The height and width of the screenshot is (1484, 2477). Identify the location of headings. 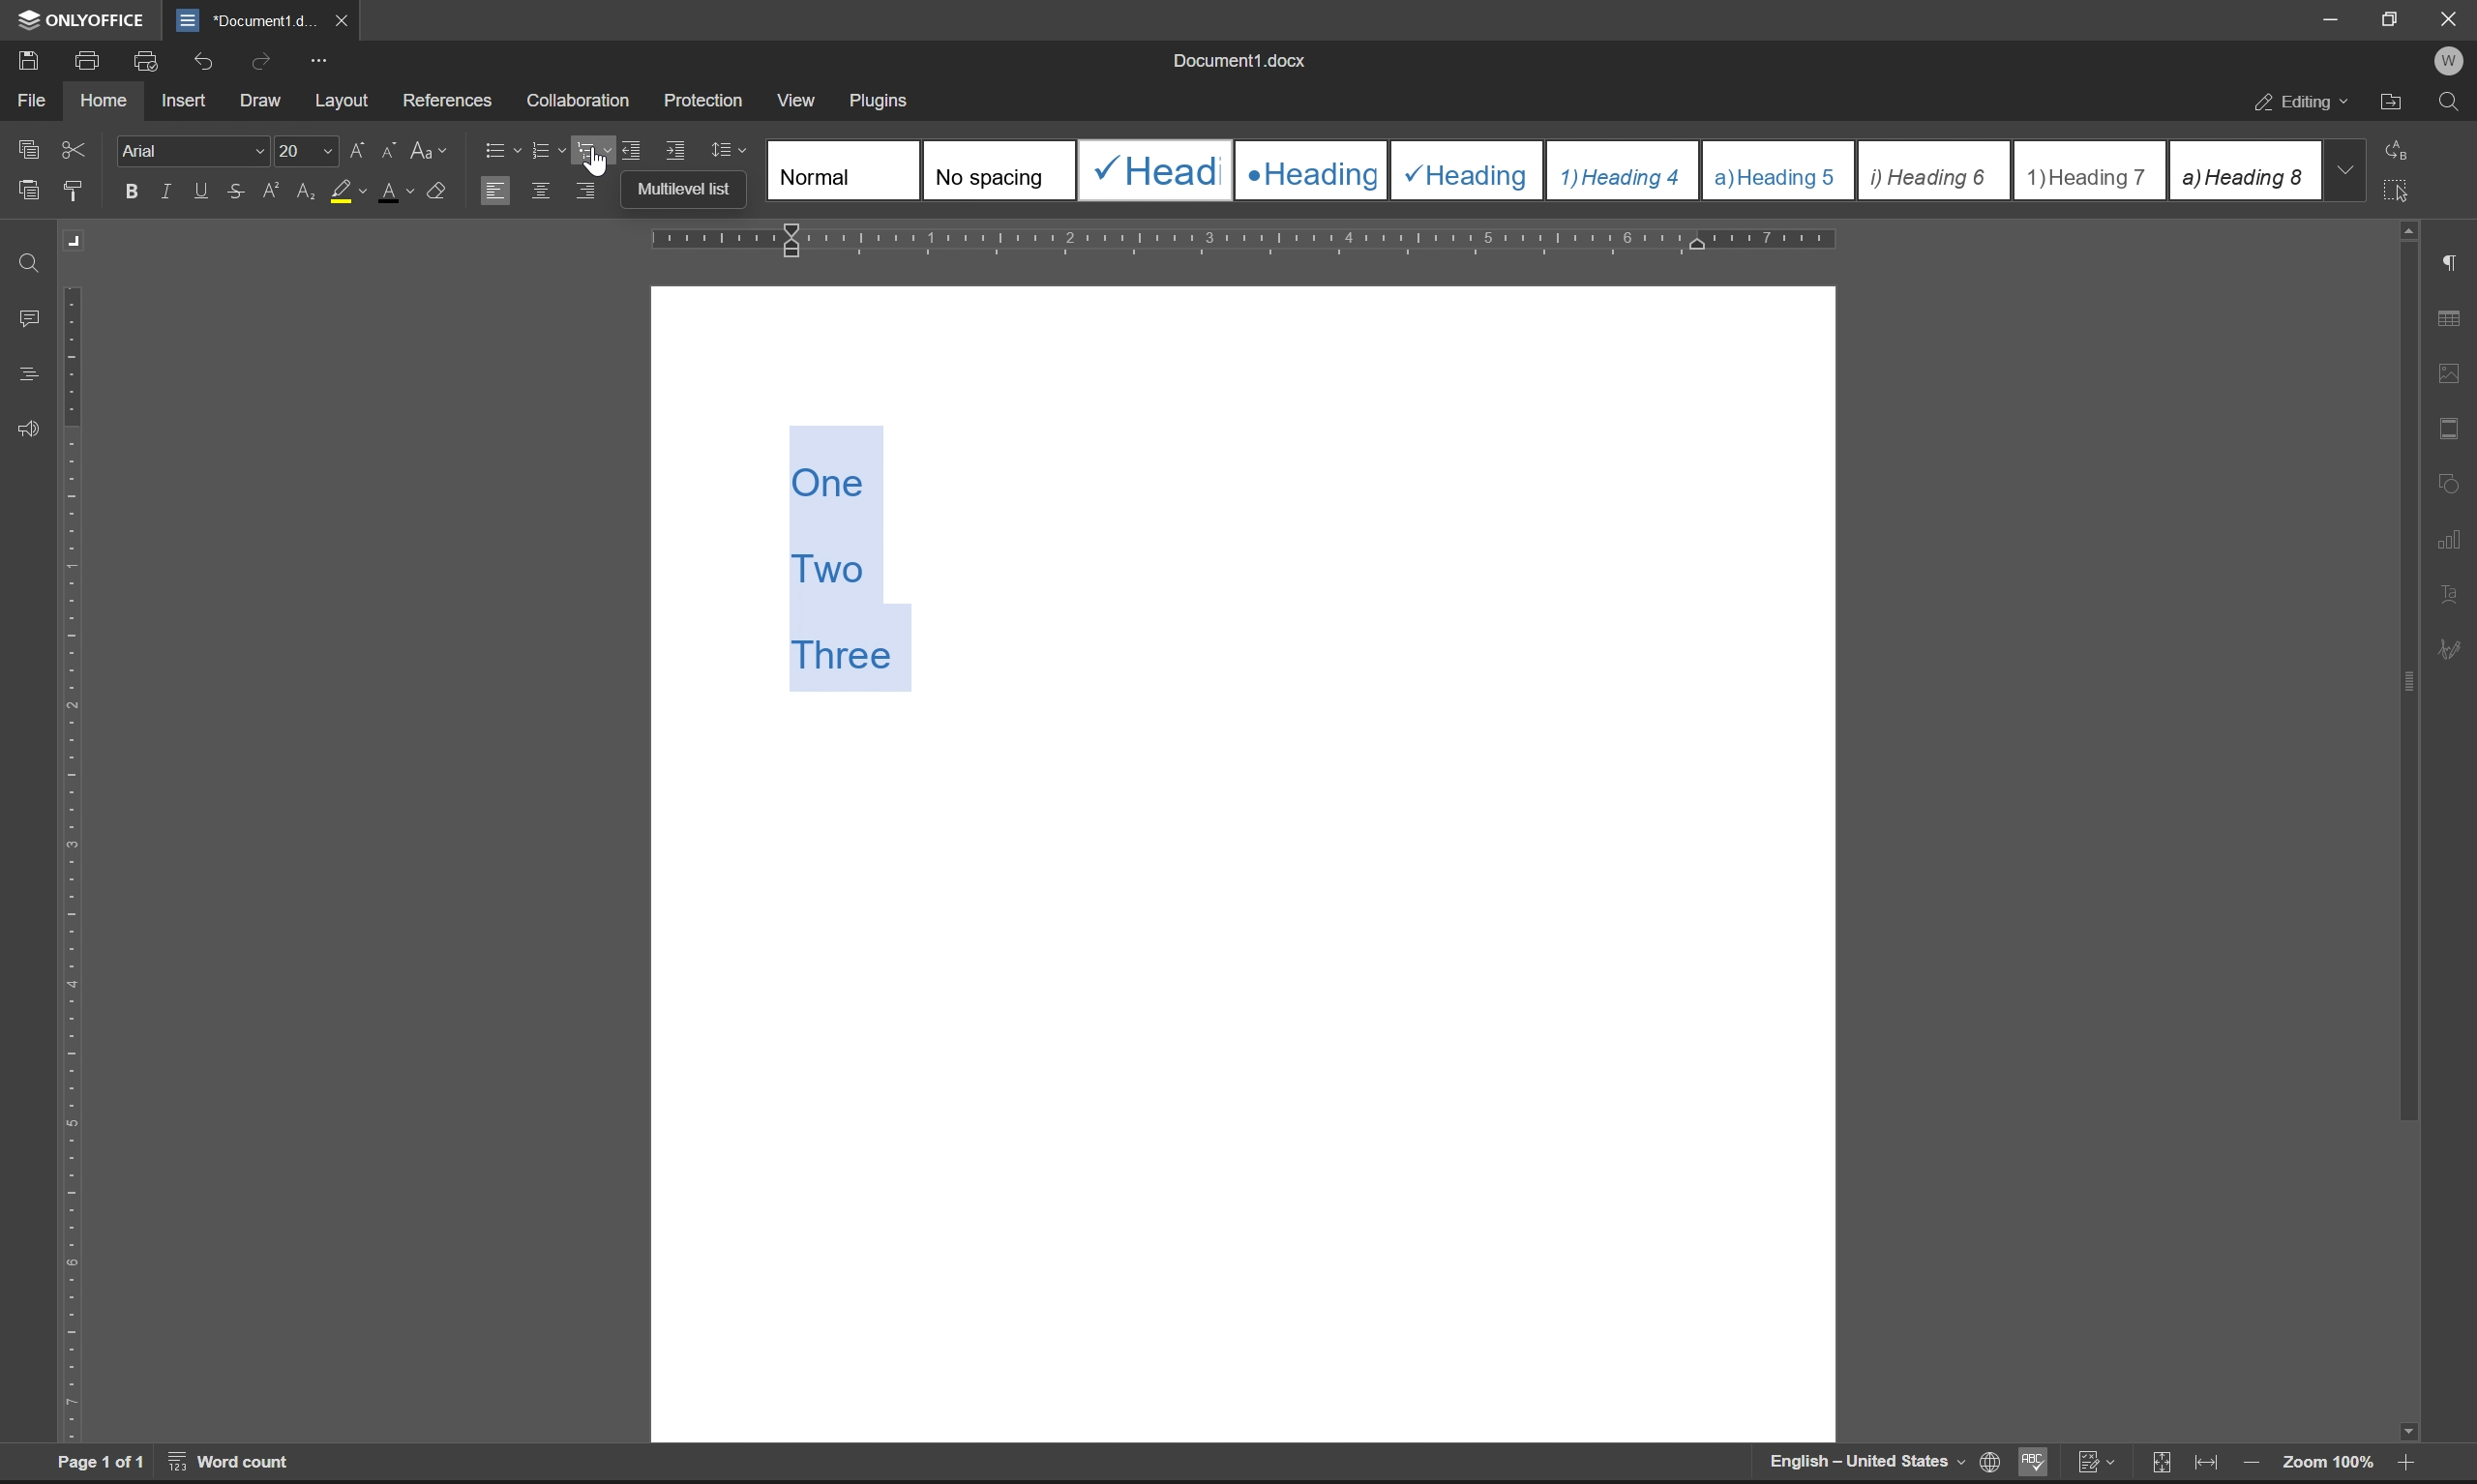
(28, 375).